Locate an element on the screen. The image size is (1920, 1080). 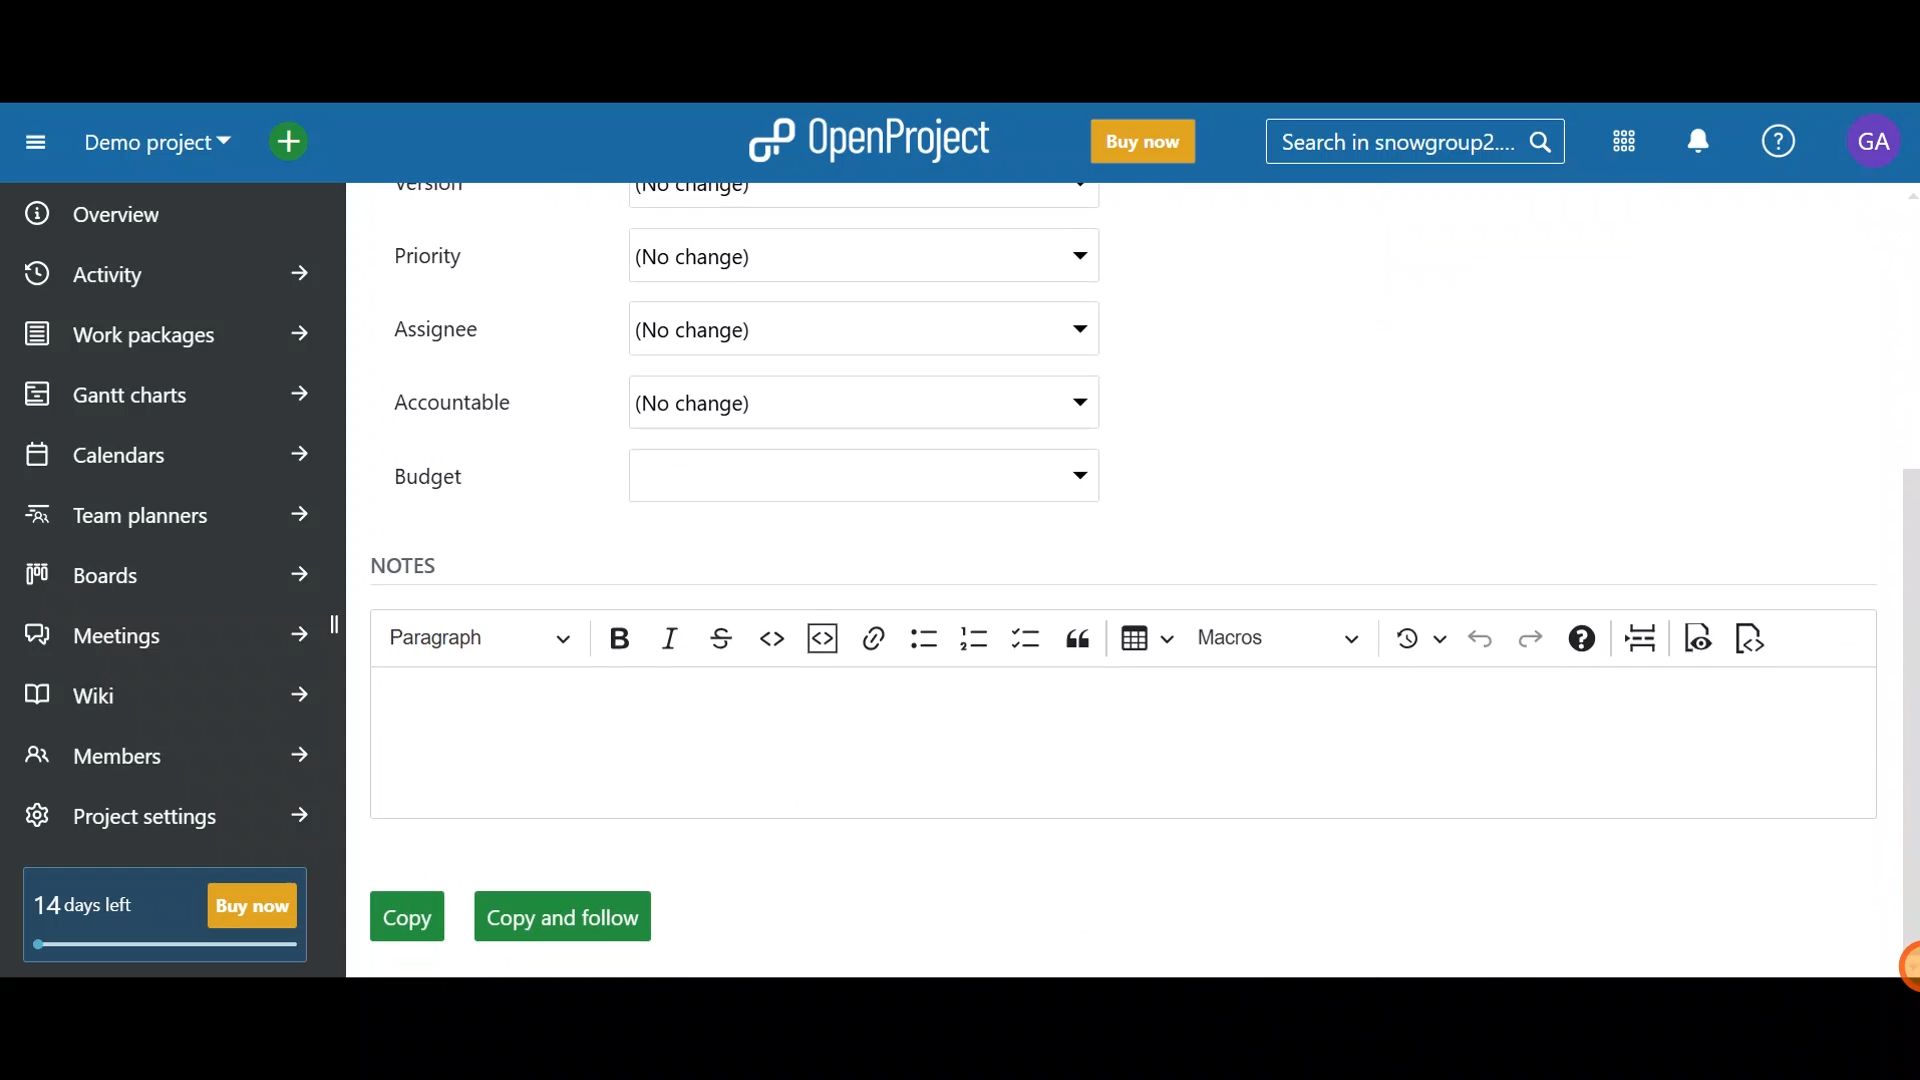
Assignee is located at coordinates (448, 330).